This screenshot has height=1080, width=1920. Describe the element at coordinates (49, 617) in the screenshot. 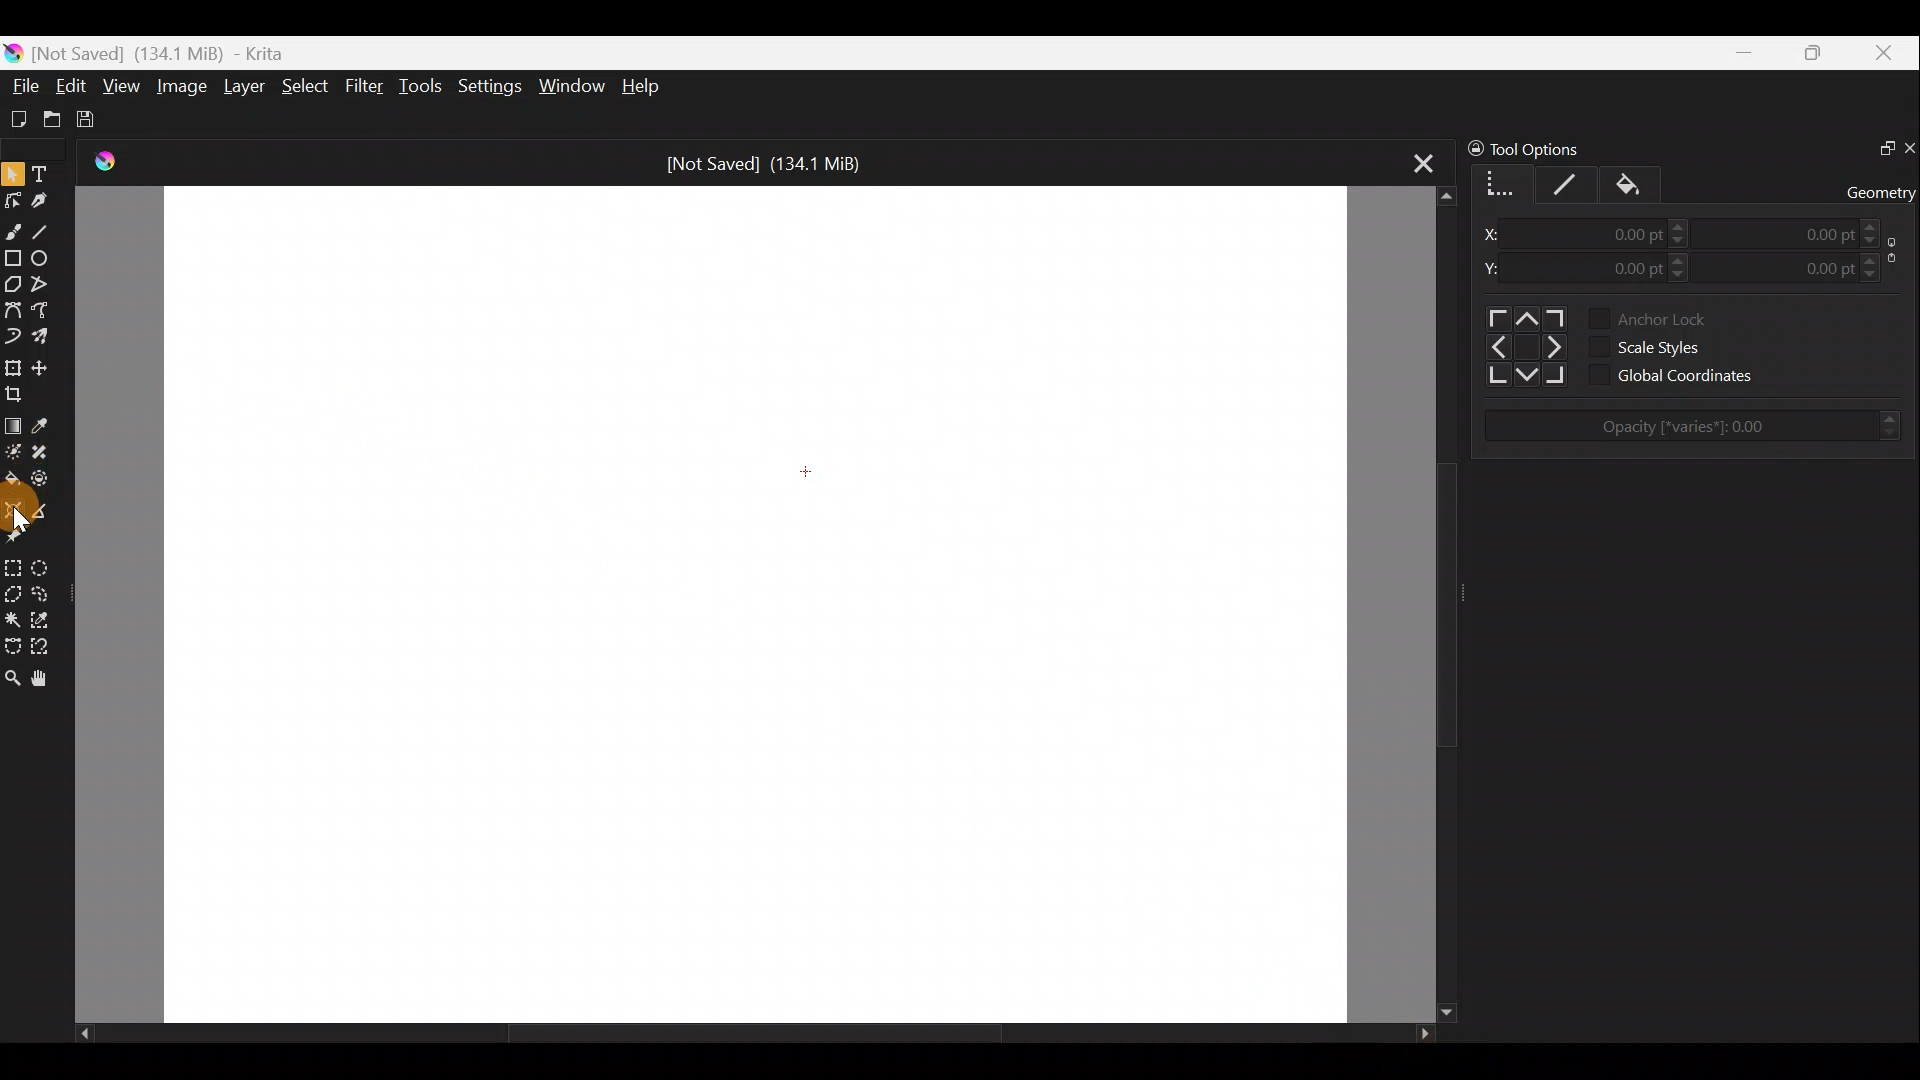

I see `Similar color selection tool` at that location.